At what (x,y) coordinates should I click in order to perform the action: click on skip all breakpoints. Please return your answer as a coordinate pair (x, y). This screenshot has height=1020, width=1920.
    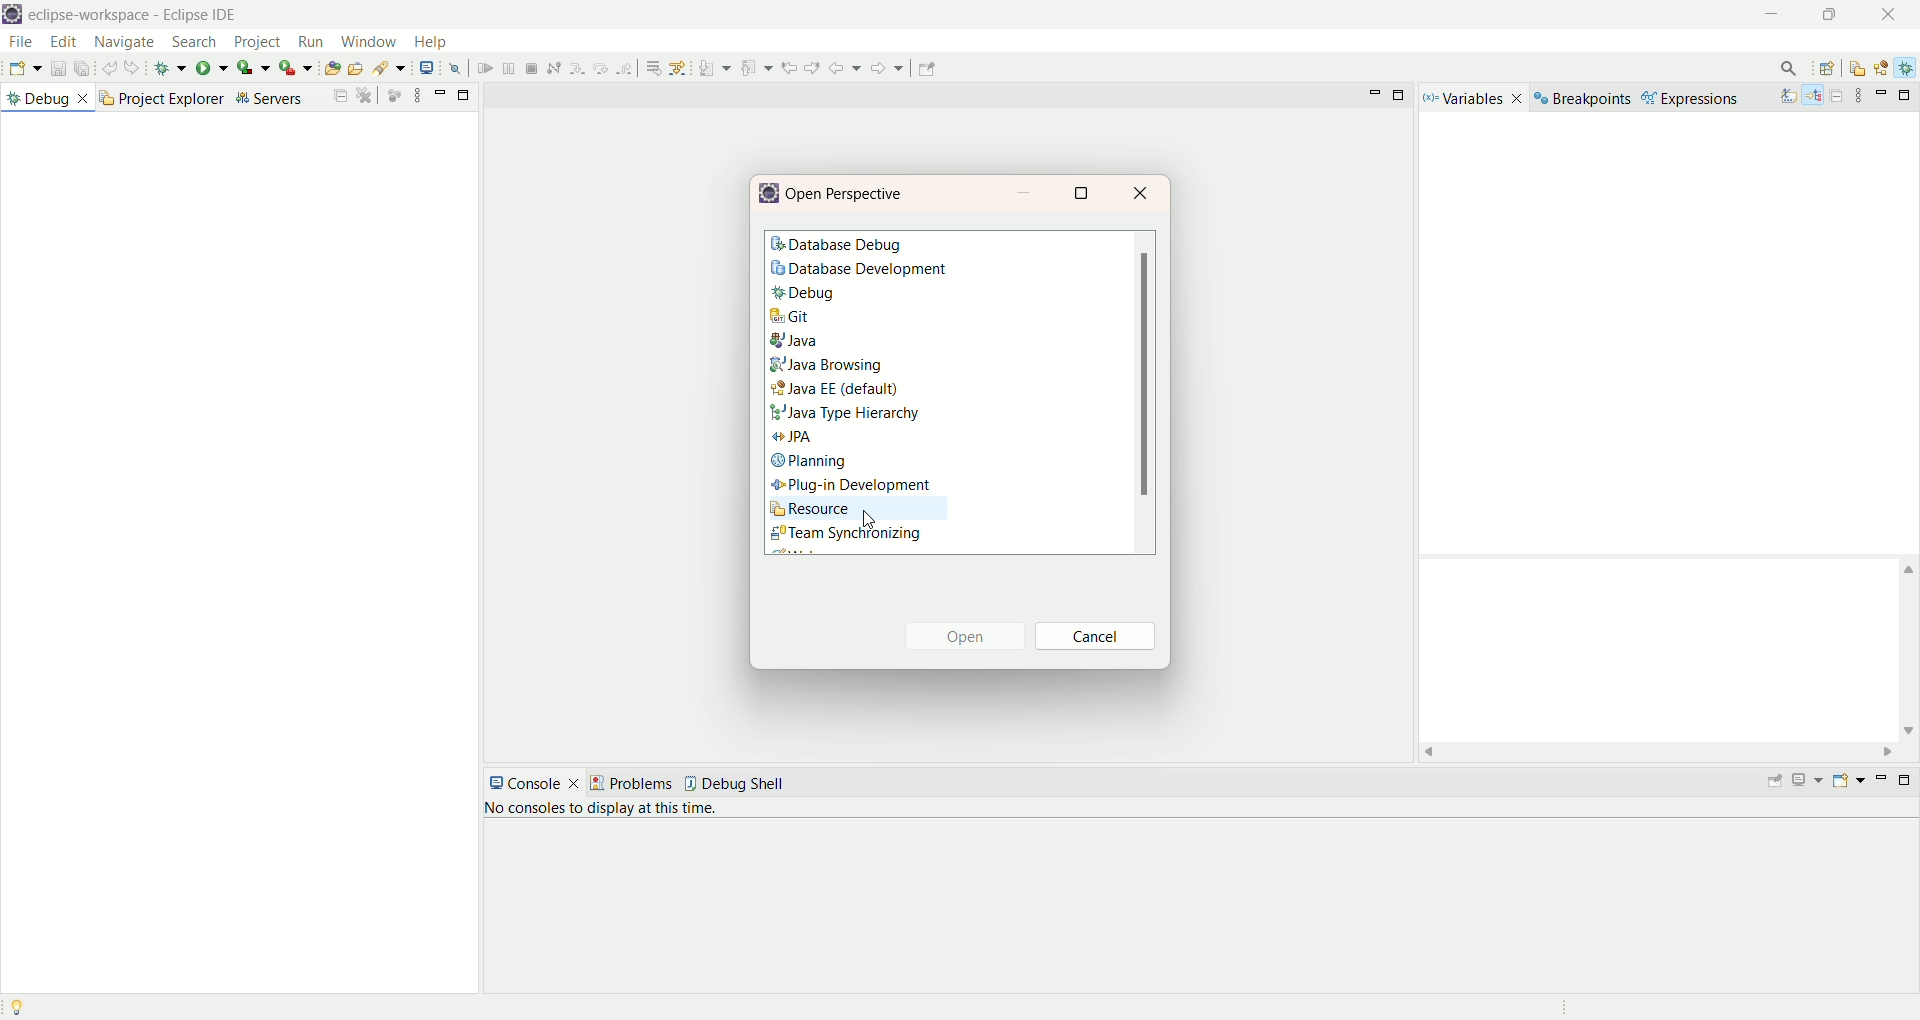
    Looking at the image, I should click on (600, 70).